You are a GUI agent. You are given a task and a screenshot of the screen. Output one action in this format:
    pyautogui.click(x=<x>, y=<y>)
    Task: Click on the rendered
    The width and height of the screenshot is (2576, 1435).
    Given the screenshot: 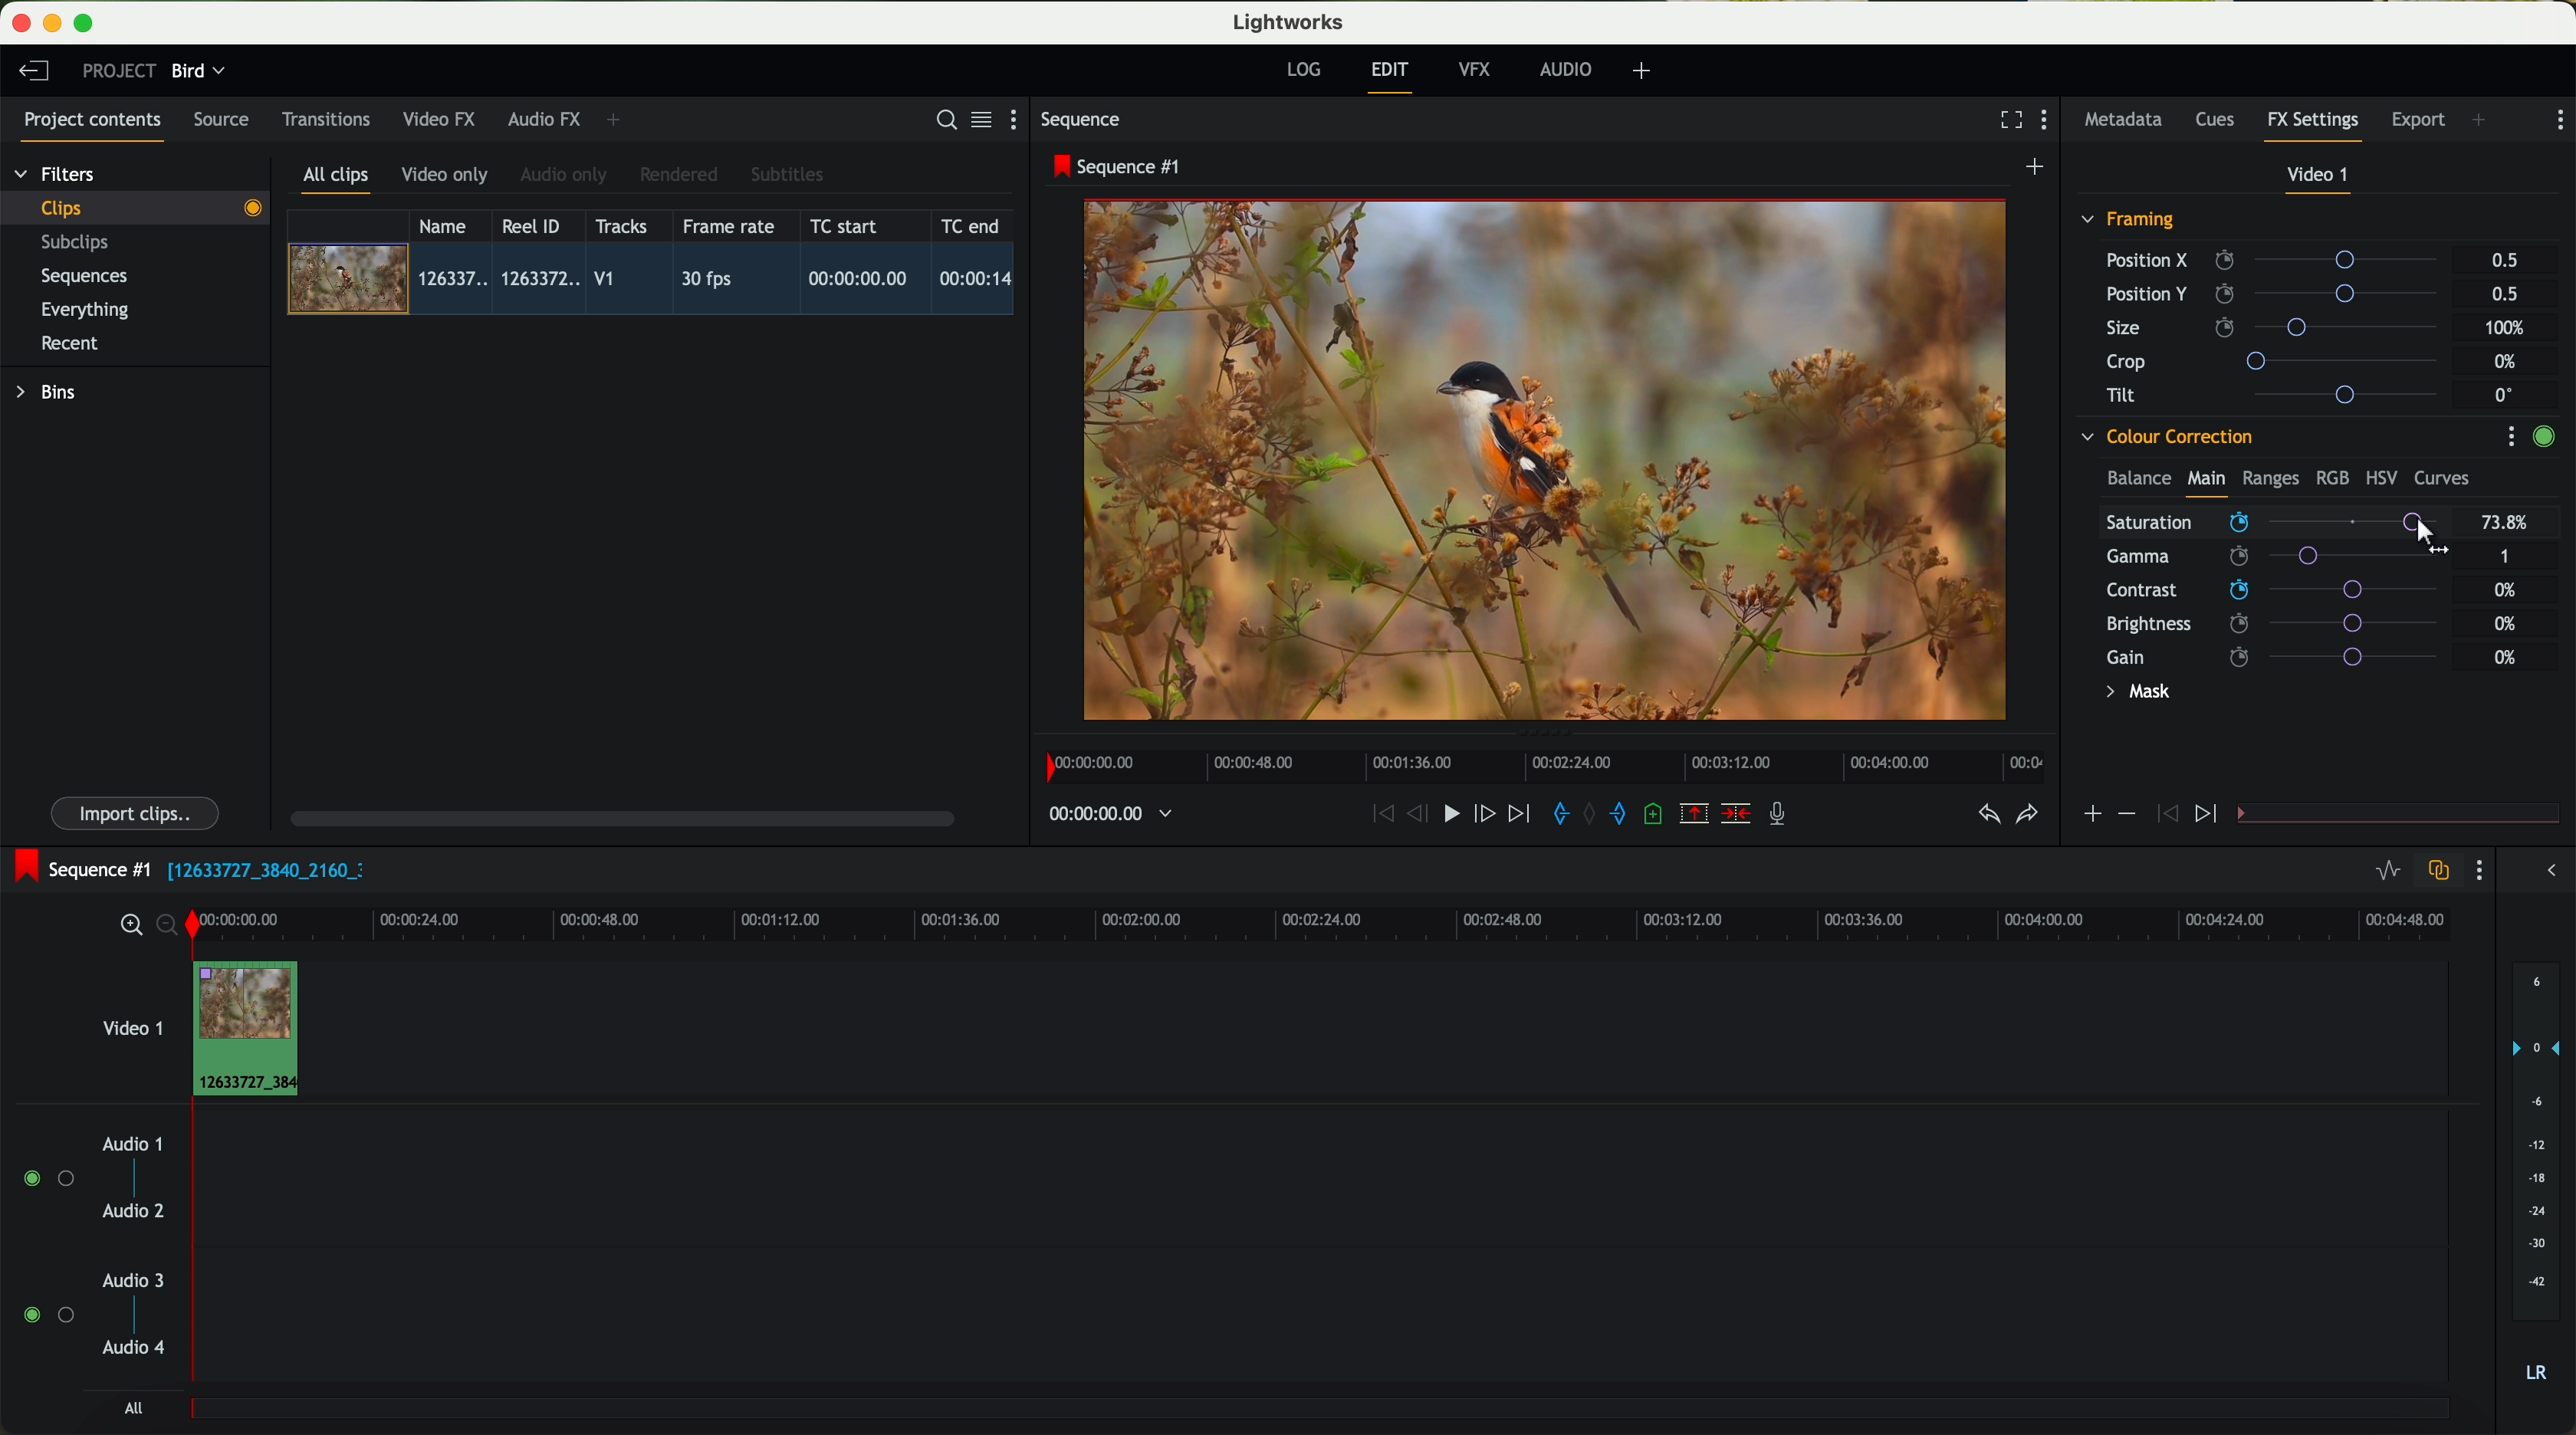 What is the action you would take?
    pyautogui.click(x=680, y=176)
    